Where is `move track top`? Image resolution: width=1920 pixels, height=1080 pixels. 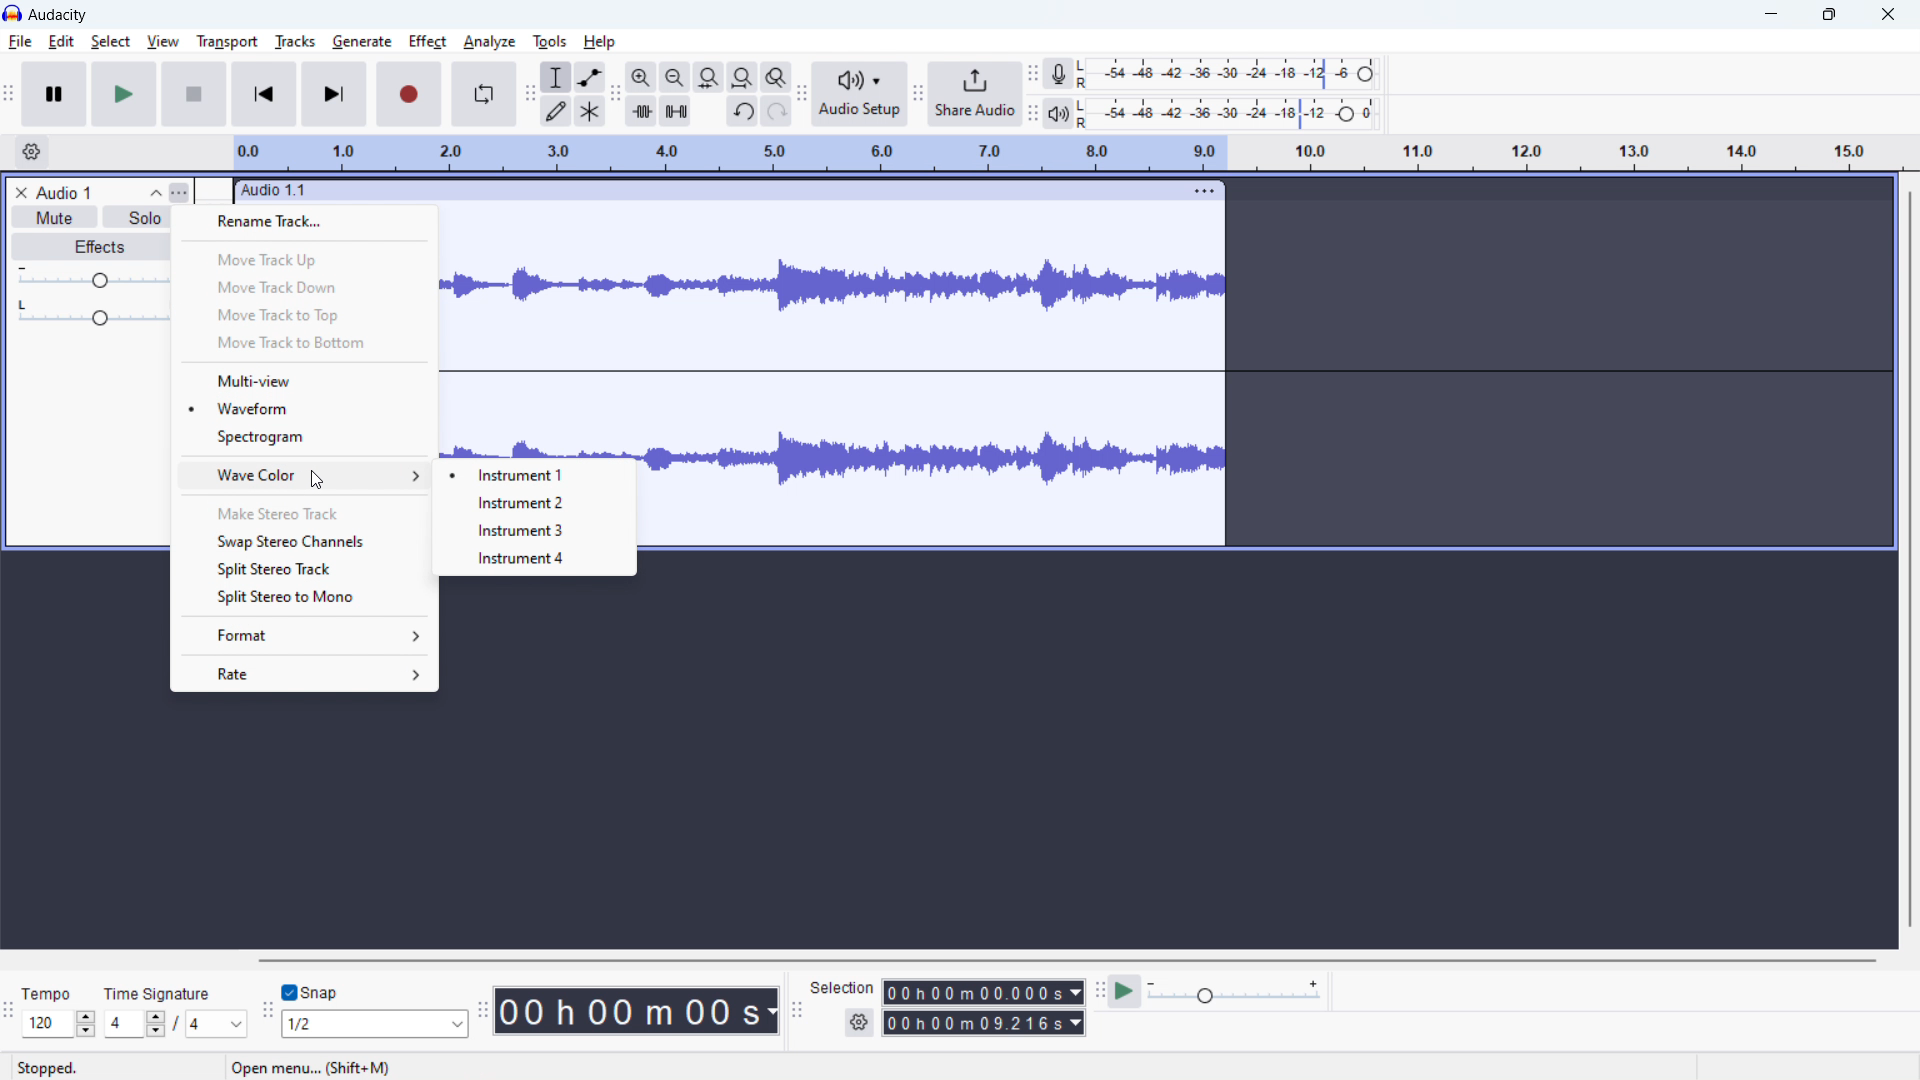 move track top is located at coordinates (302, 259).